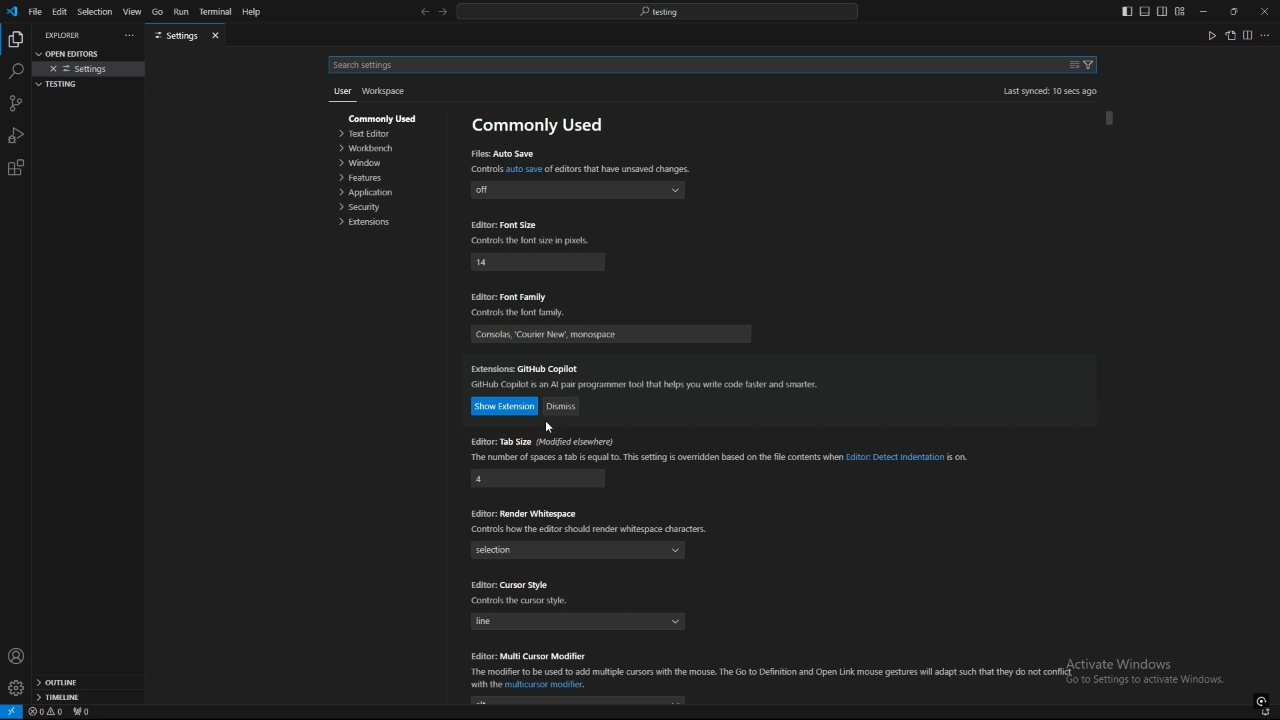 This screenshot has height=720, width=1280. Describe the element at coordinates (74, 52) in the screenshot. I see `open settings` at that location.